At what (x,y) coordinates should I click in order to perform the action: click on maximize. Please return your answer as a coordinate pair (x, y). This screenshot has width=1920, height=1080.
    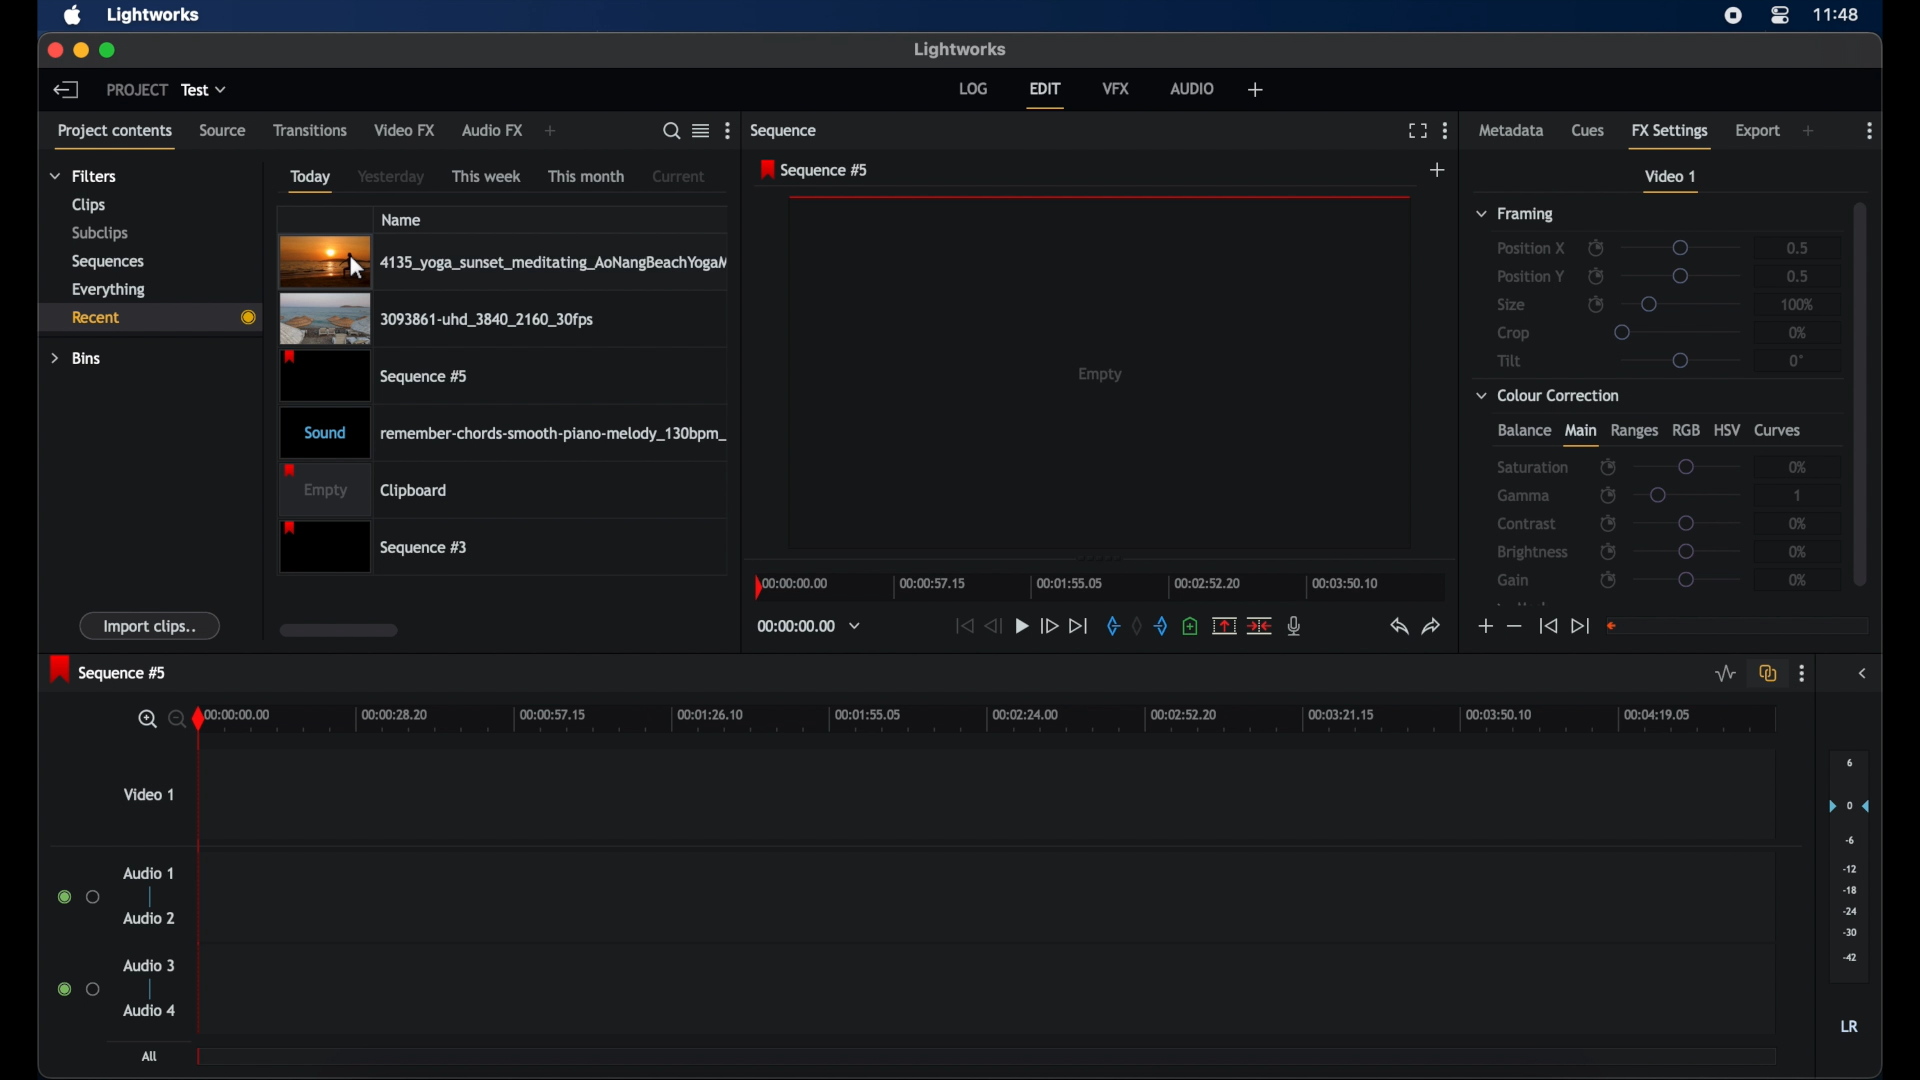
    Looking at the image, I should click on (108, 50).